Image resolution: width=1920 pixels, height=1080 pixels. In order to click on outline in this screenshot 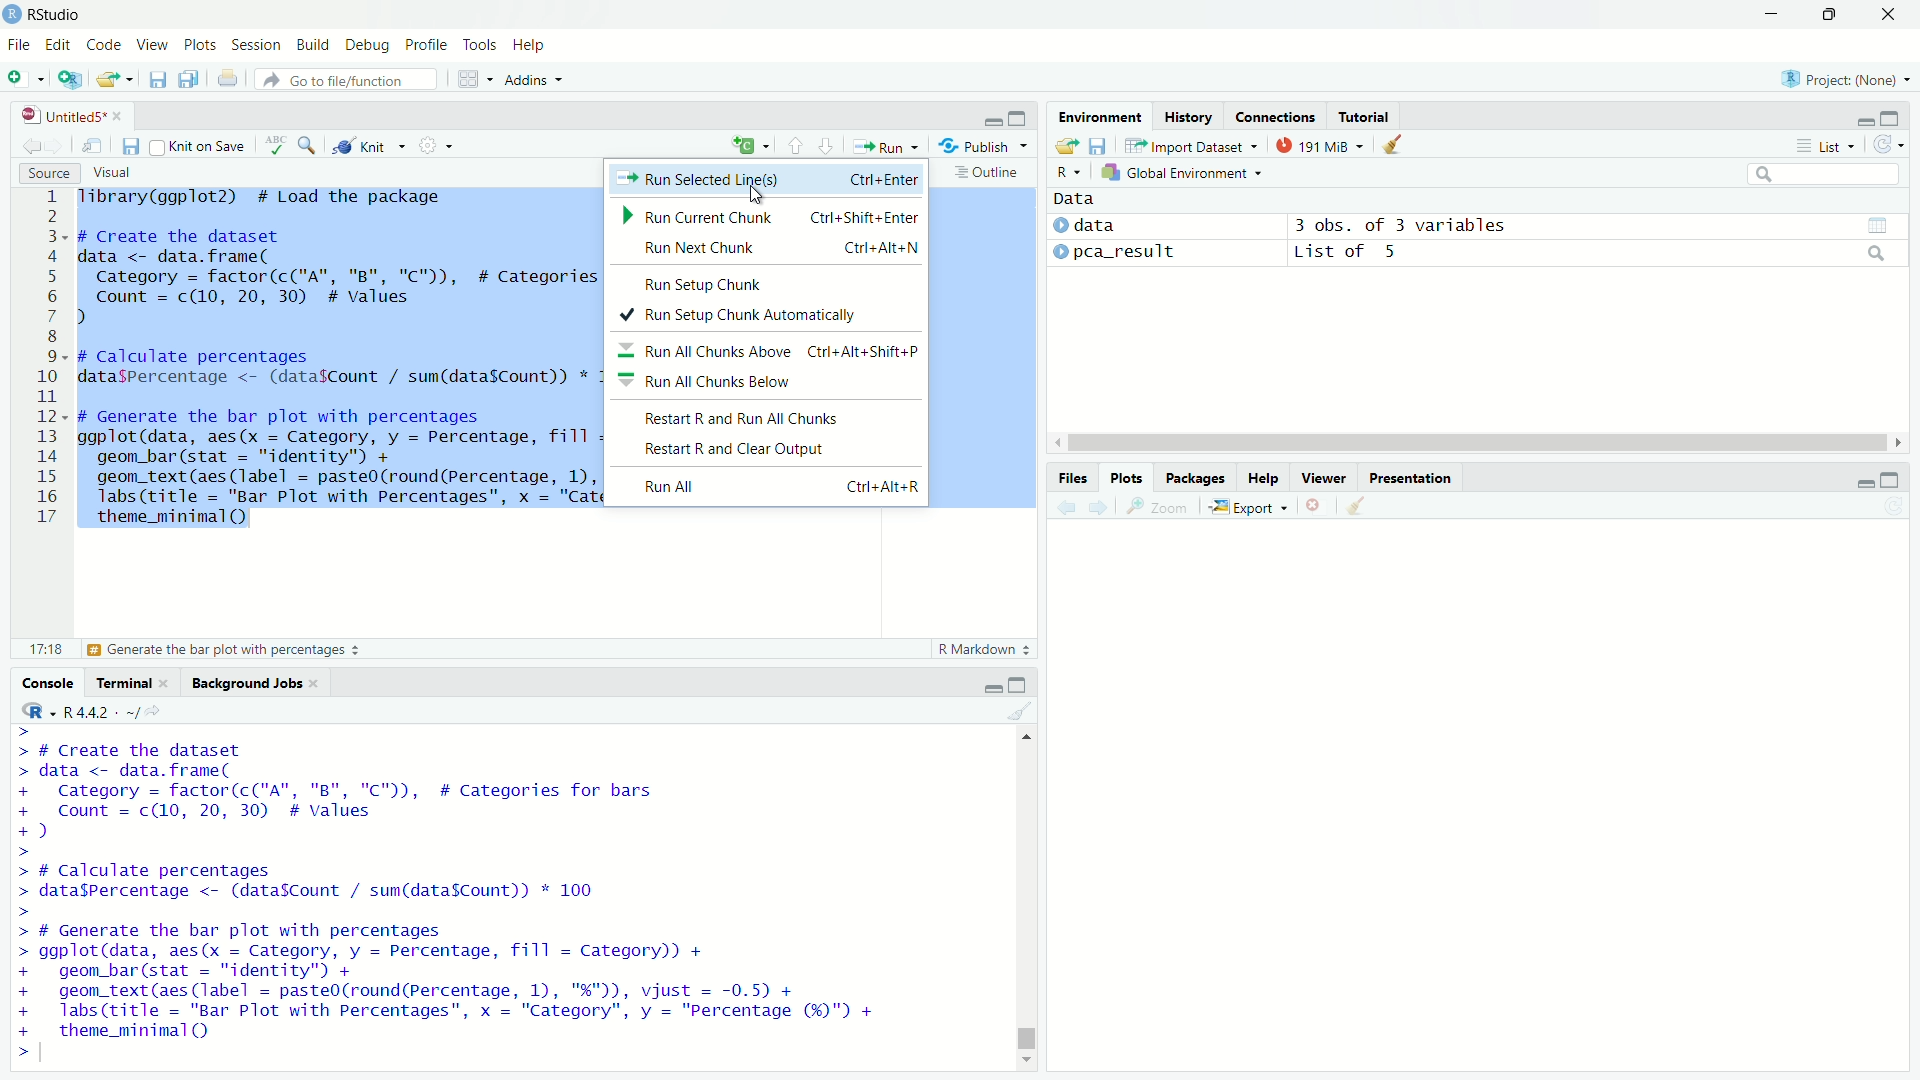, I will do `click(986, 175)`.